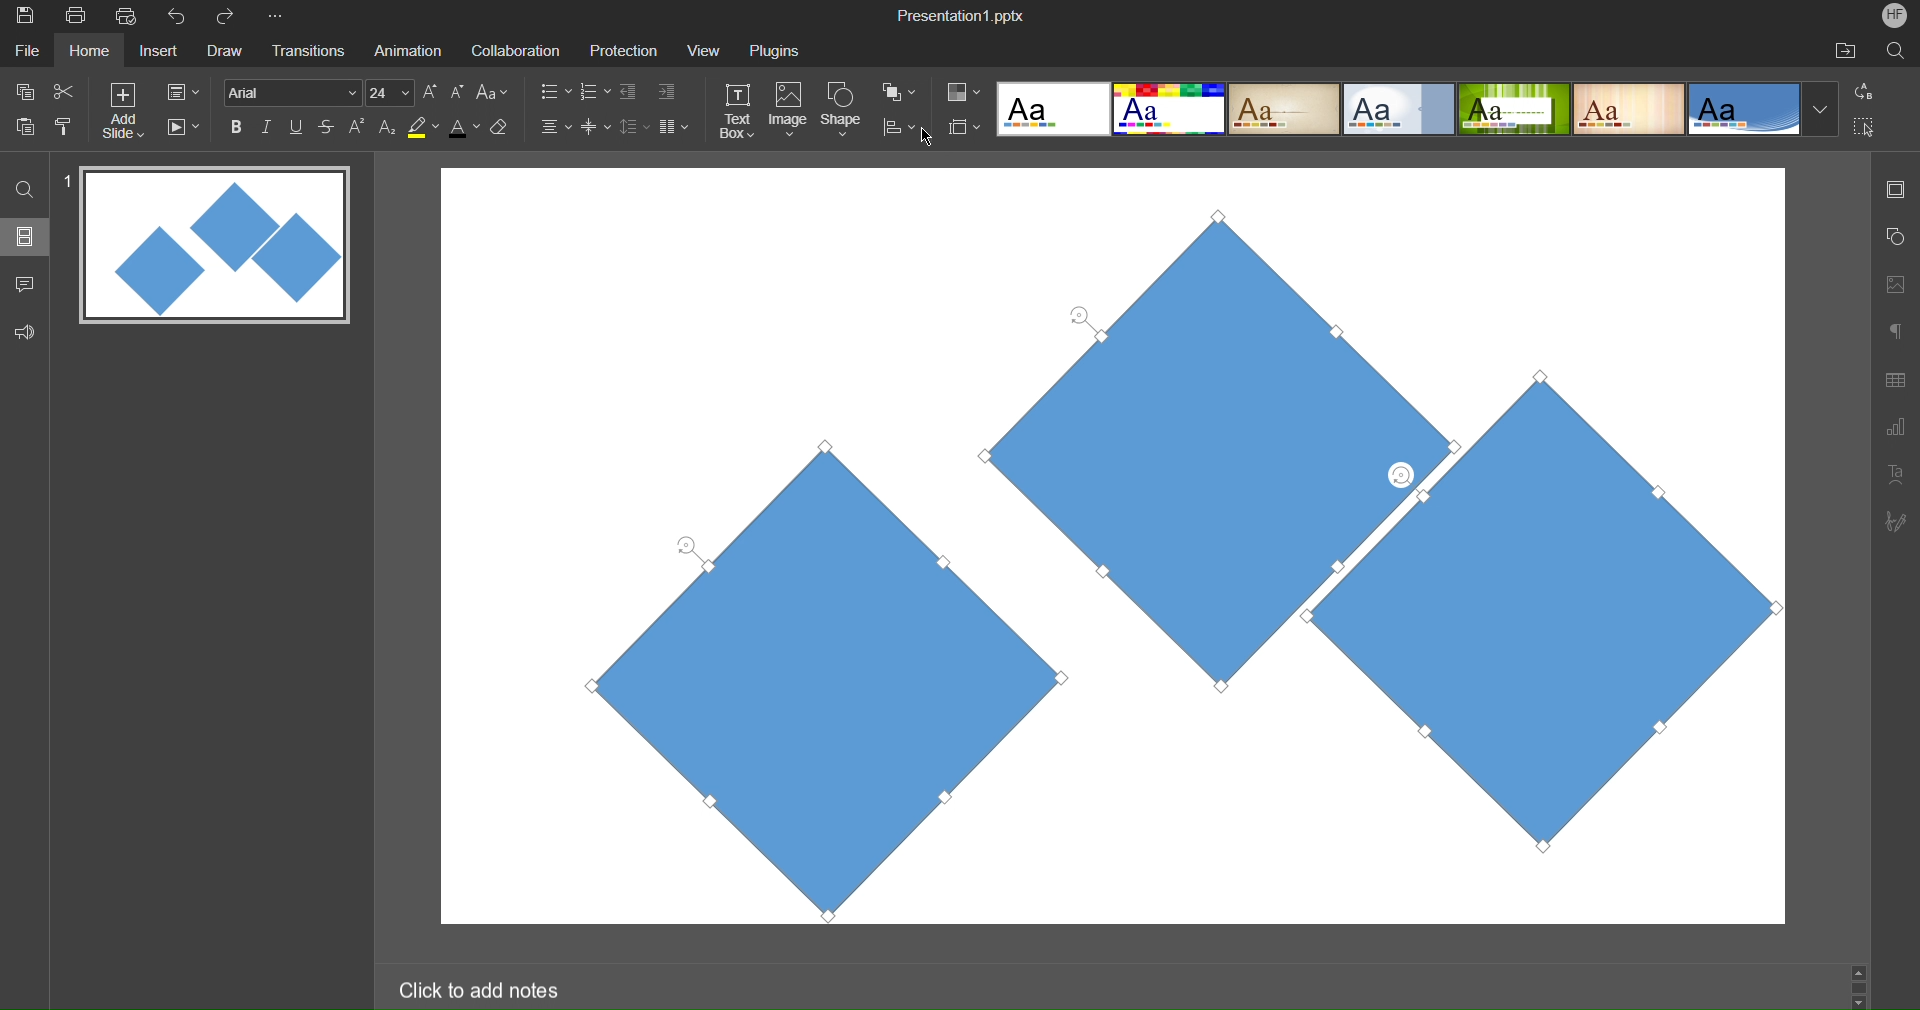 The width and height of the screenshot is (1920, 1010). I want to click on Erase Style, so click(501, 127).